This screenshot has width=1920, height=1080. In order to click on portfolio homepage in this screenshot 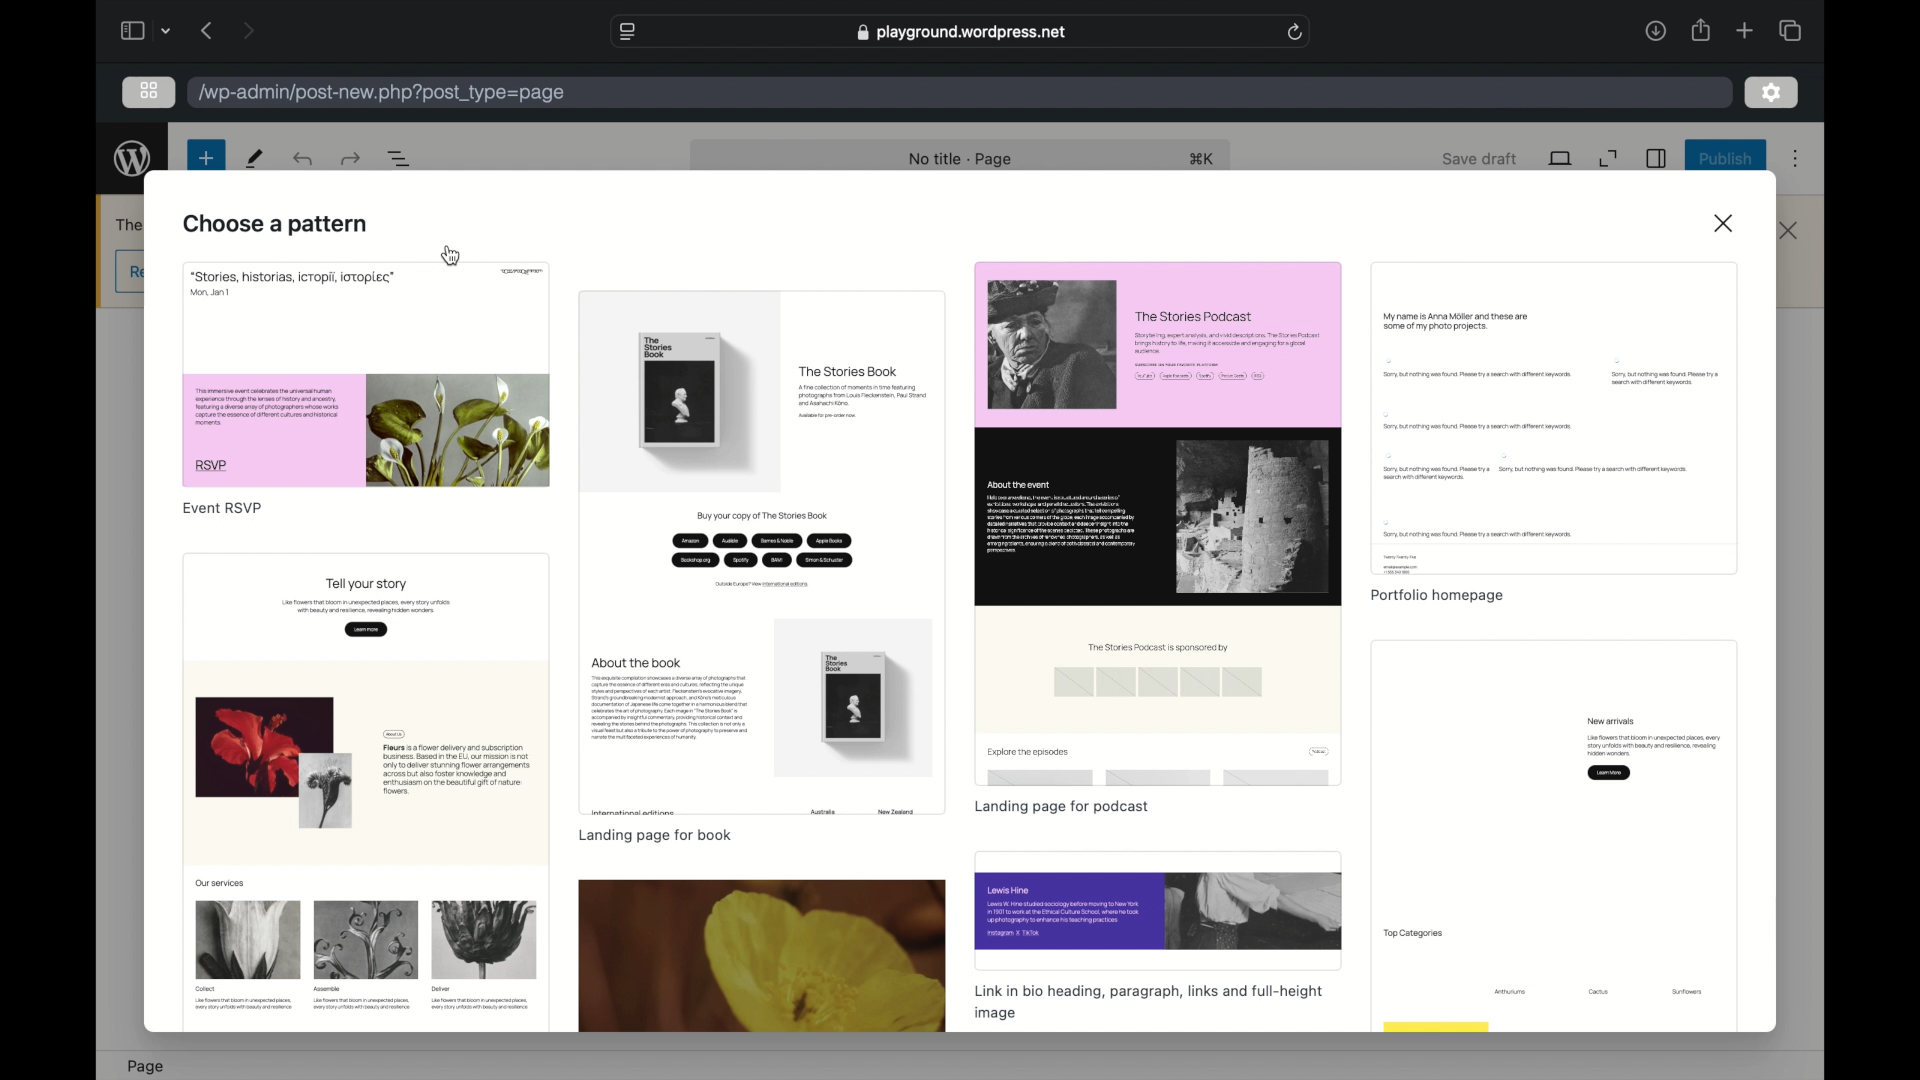, I will do `click(1438, 596)`.